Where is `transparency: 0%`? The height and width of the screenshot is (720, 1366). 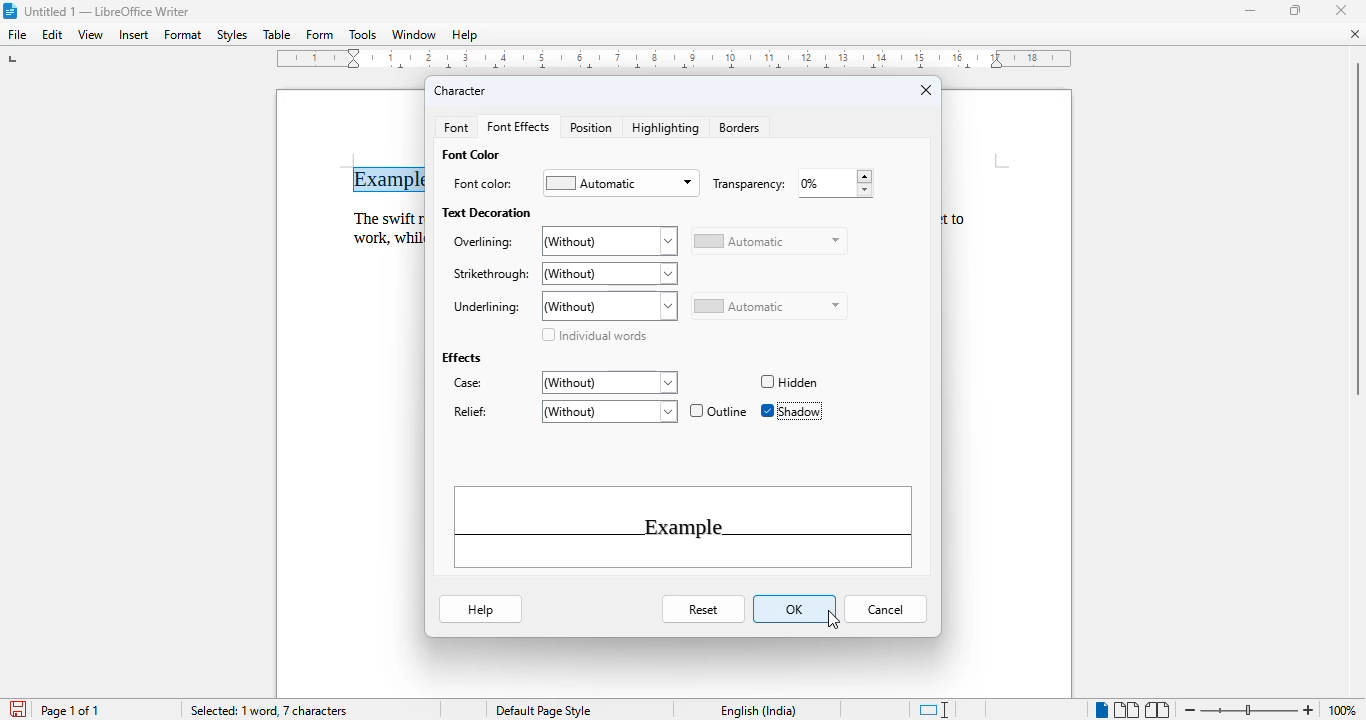
transparency: 0% is located at coordinates (790, 184).